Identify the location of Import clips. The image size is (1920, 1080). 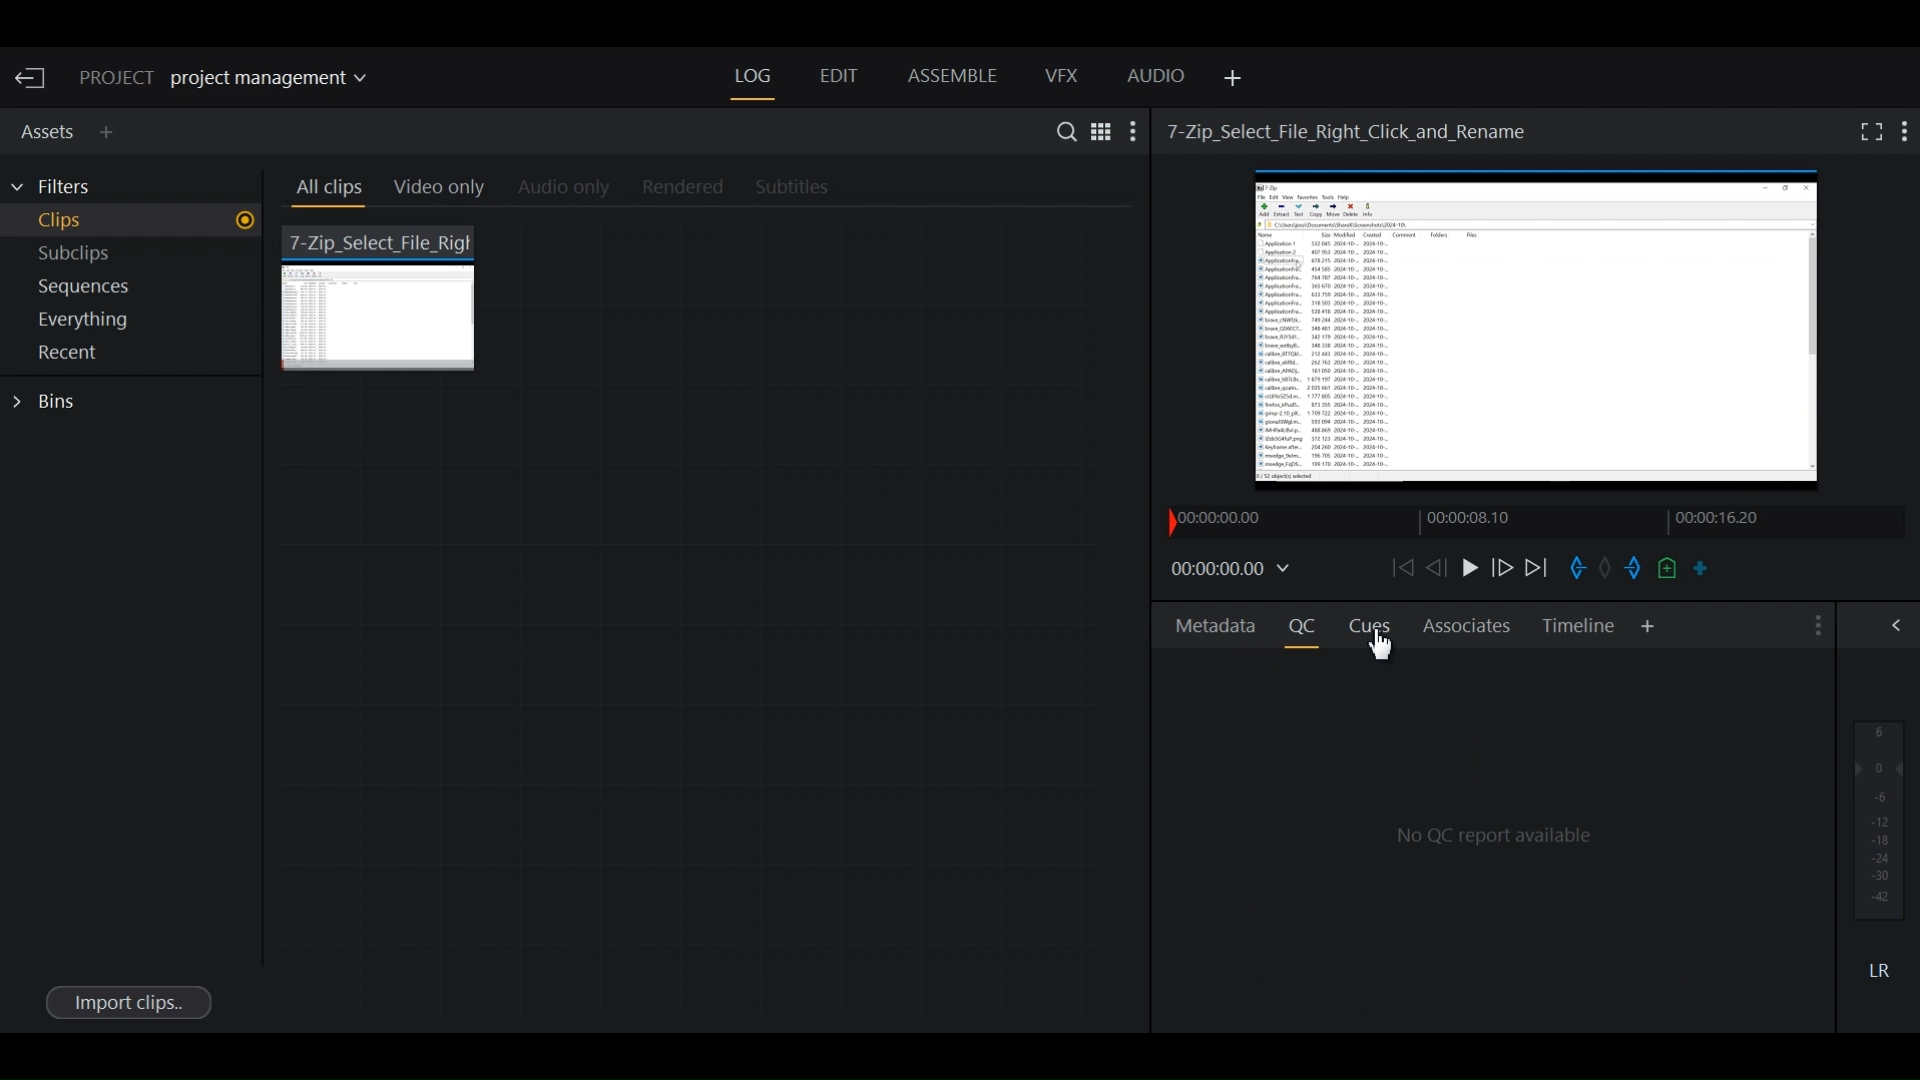
(127, 1001).